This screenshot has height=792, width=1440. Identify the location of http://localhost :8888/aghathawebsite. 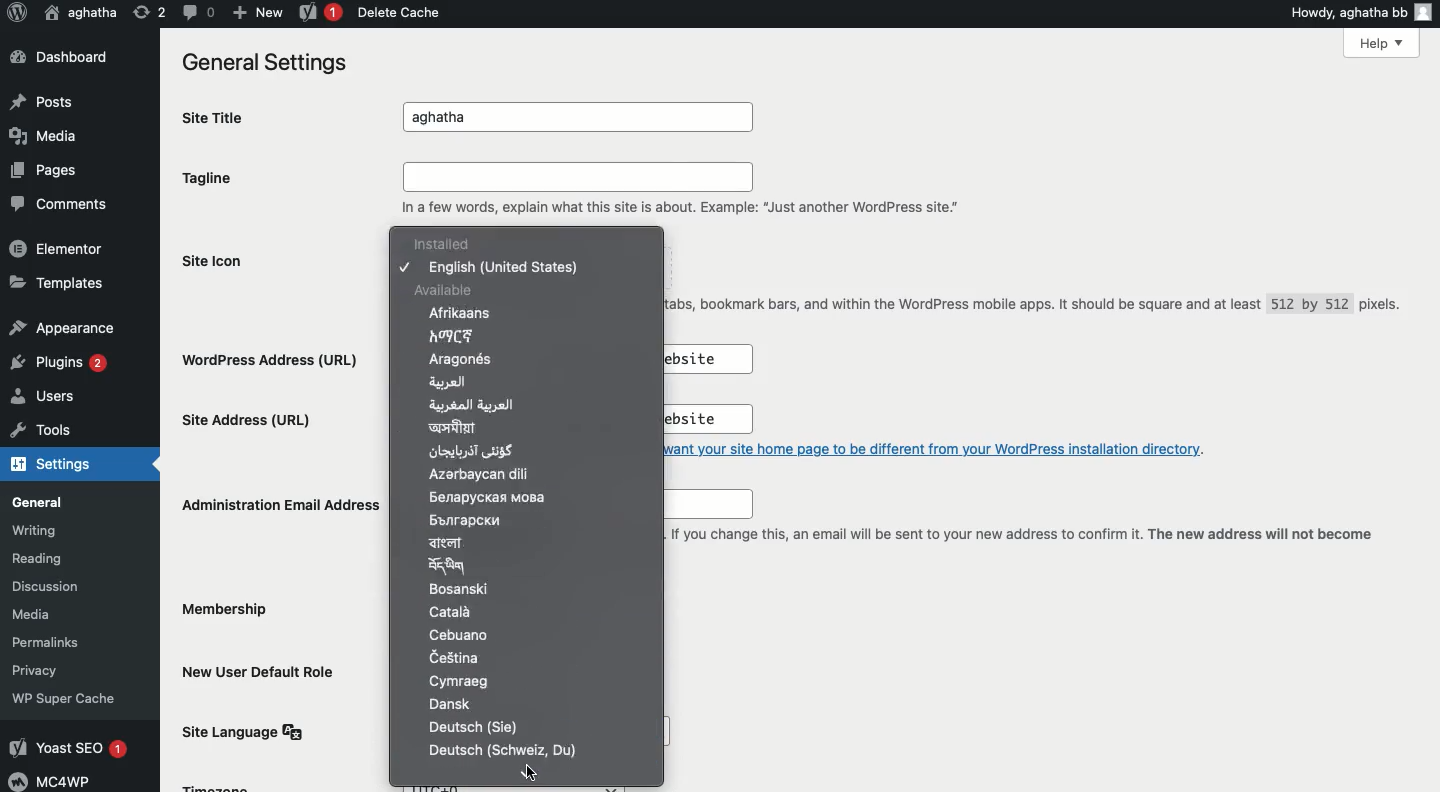
(704, 359).